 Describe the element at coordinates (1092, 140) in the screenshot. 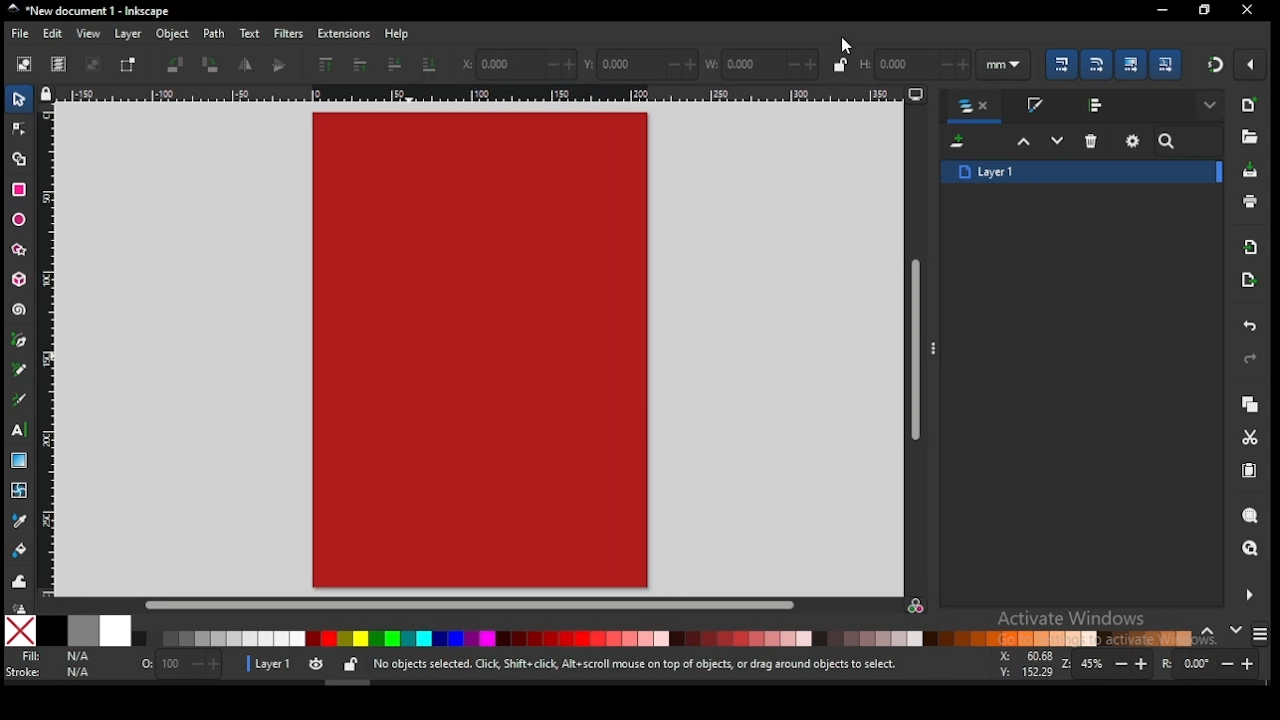

I see `delete layer` at that location.